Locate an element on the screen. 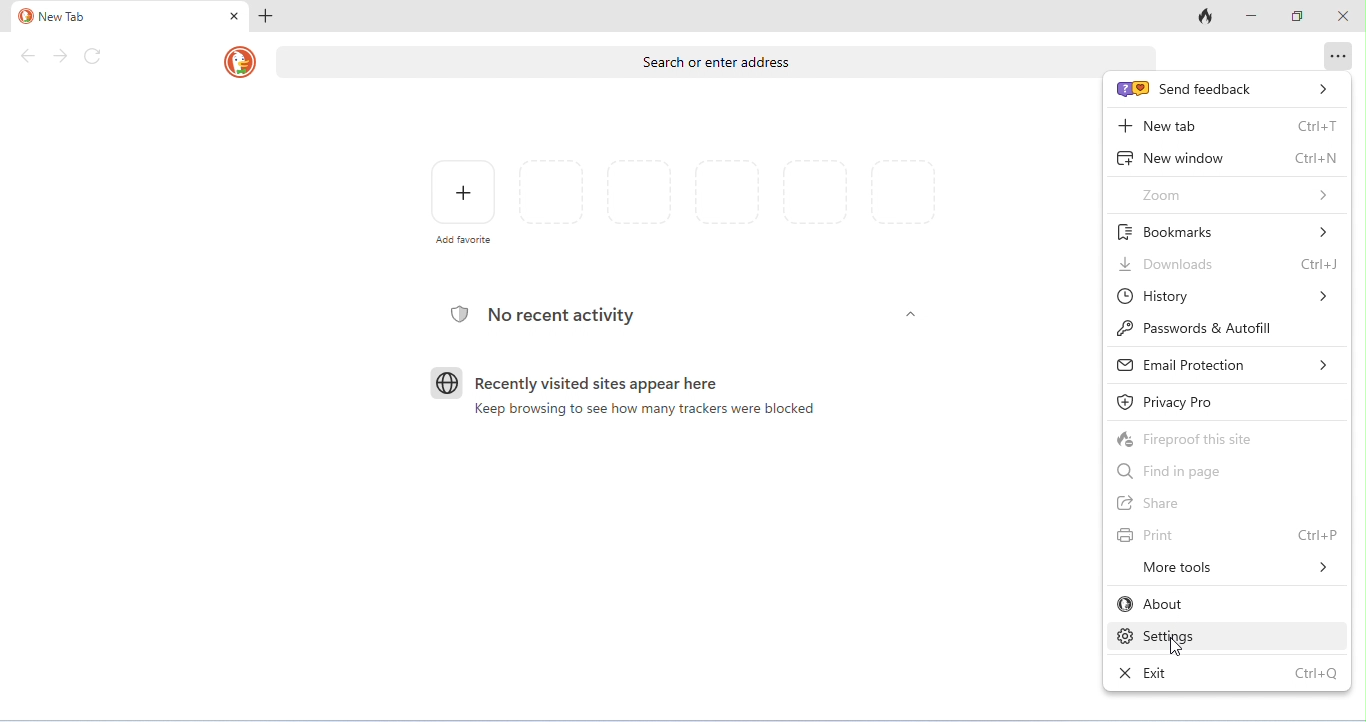 The width and height of the screenshot is (1366, 722). bookmarks is located at coordinates (1229, 232).